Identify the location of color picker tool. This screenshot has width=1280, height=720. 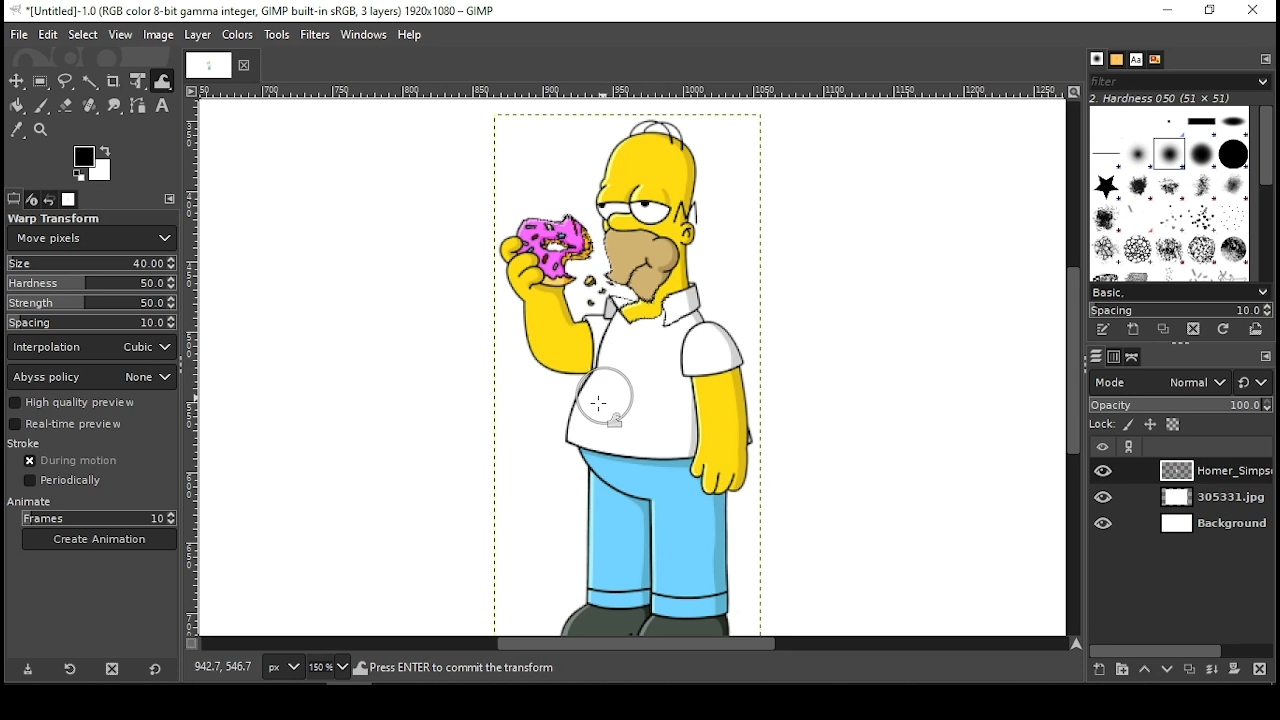
(16, 132).